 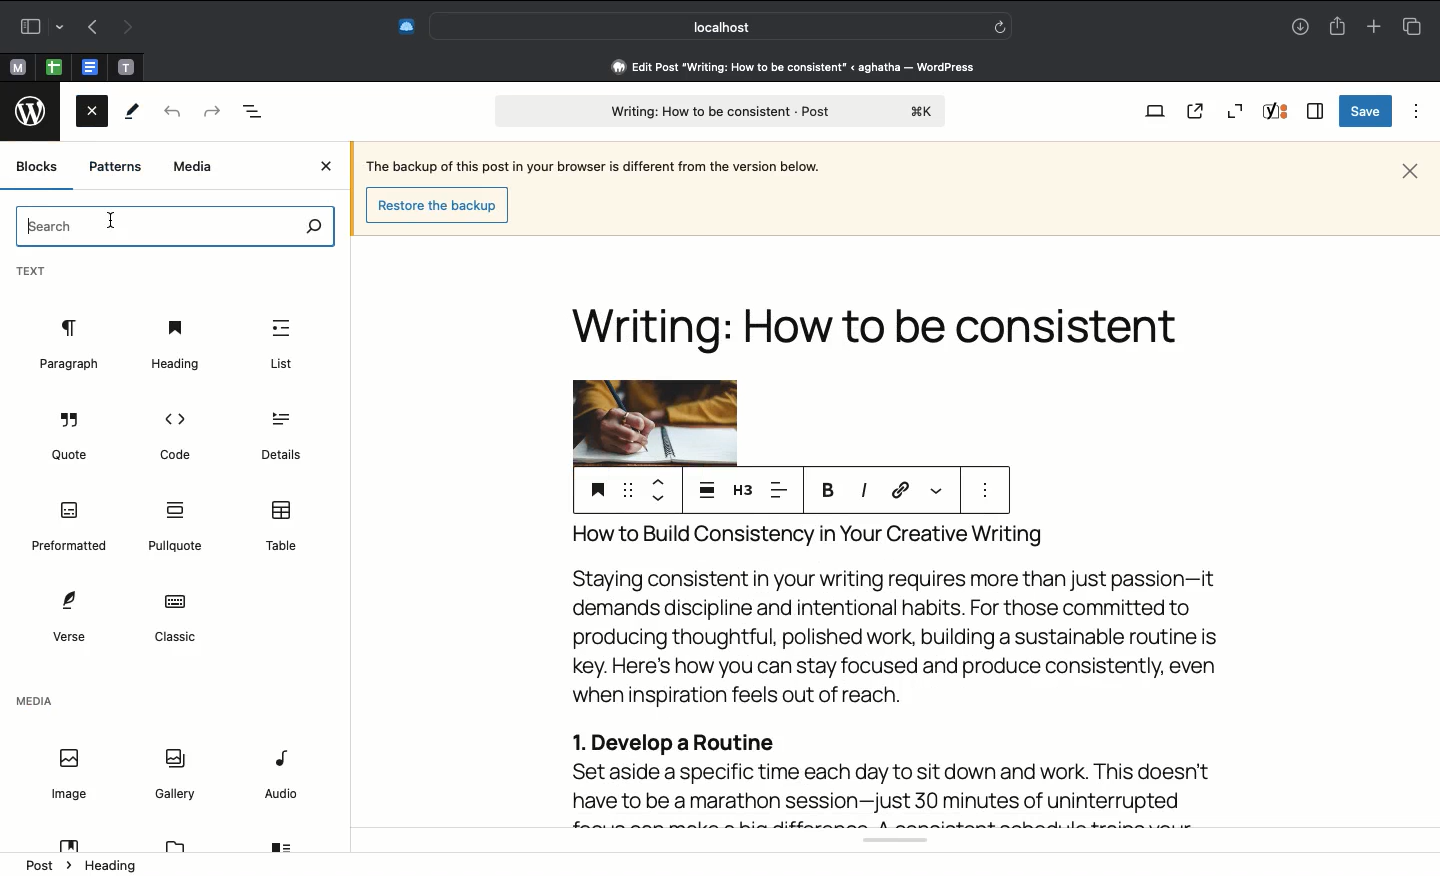 I want to click on Sentence about backup , so click(x=591, y=164).